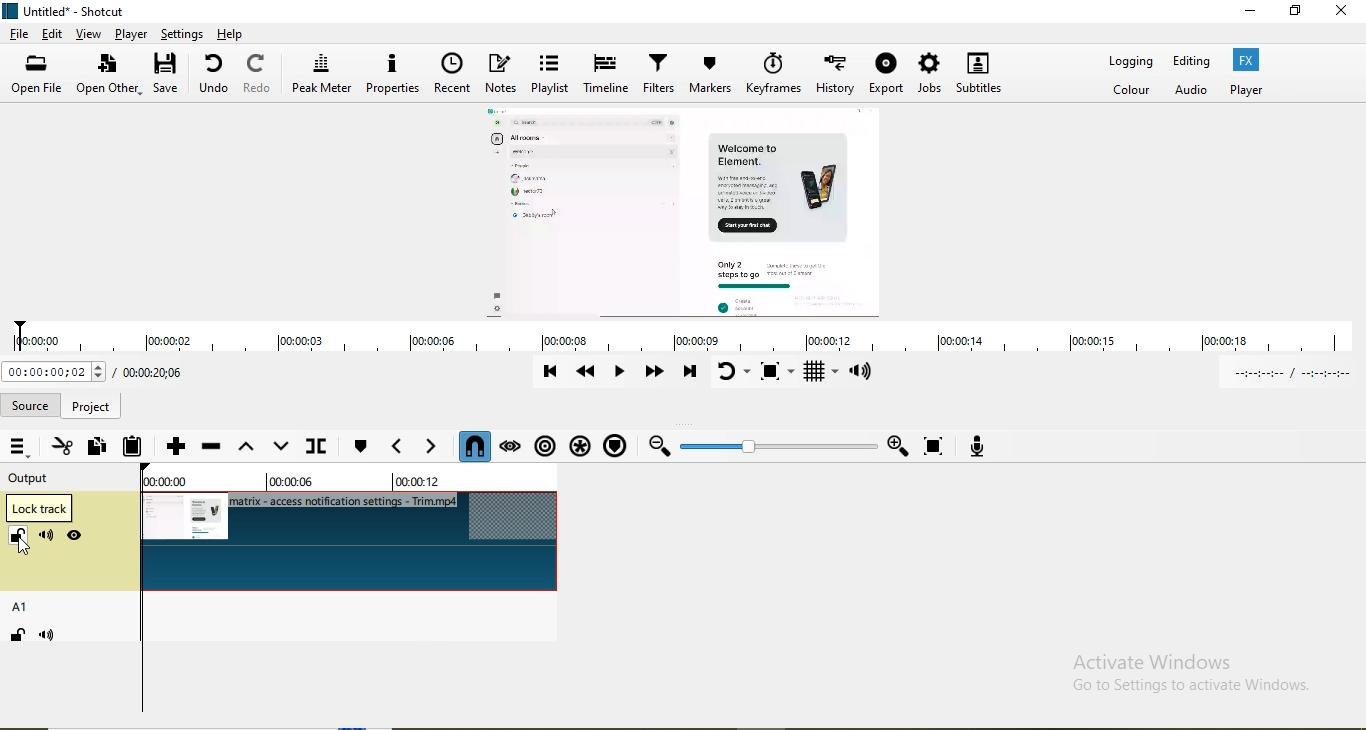 This screenshot has width=1366, height=730. I want to click on Source , so click(32, 403).